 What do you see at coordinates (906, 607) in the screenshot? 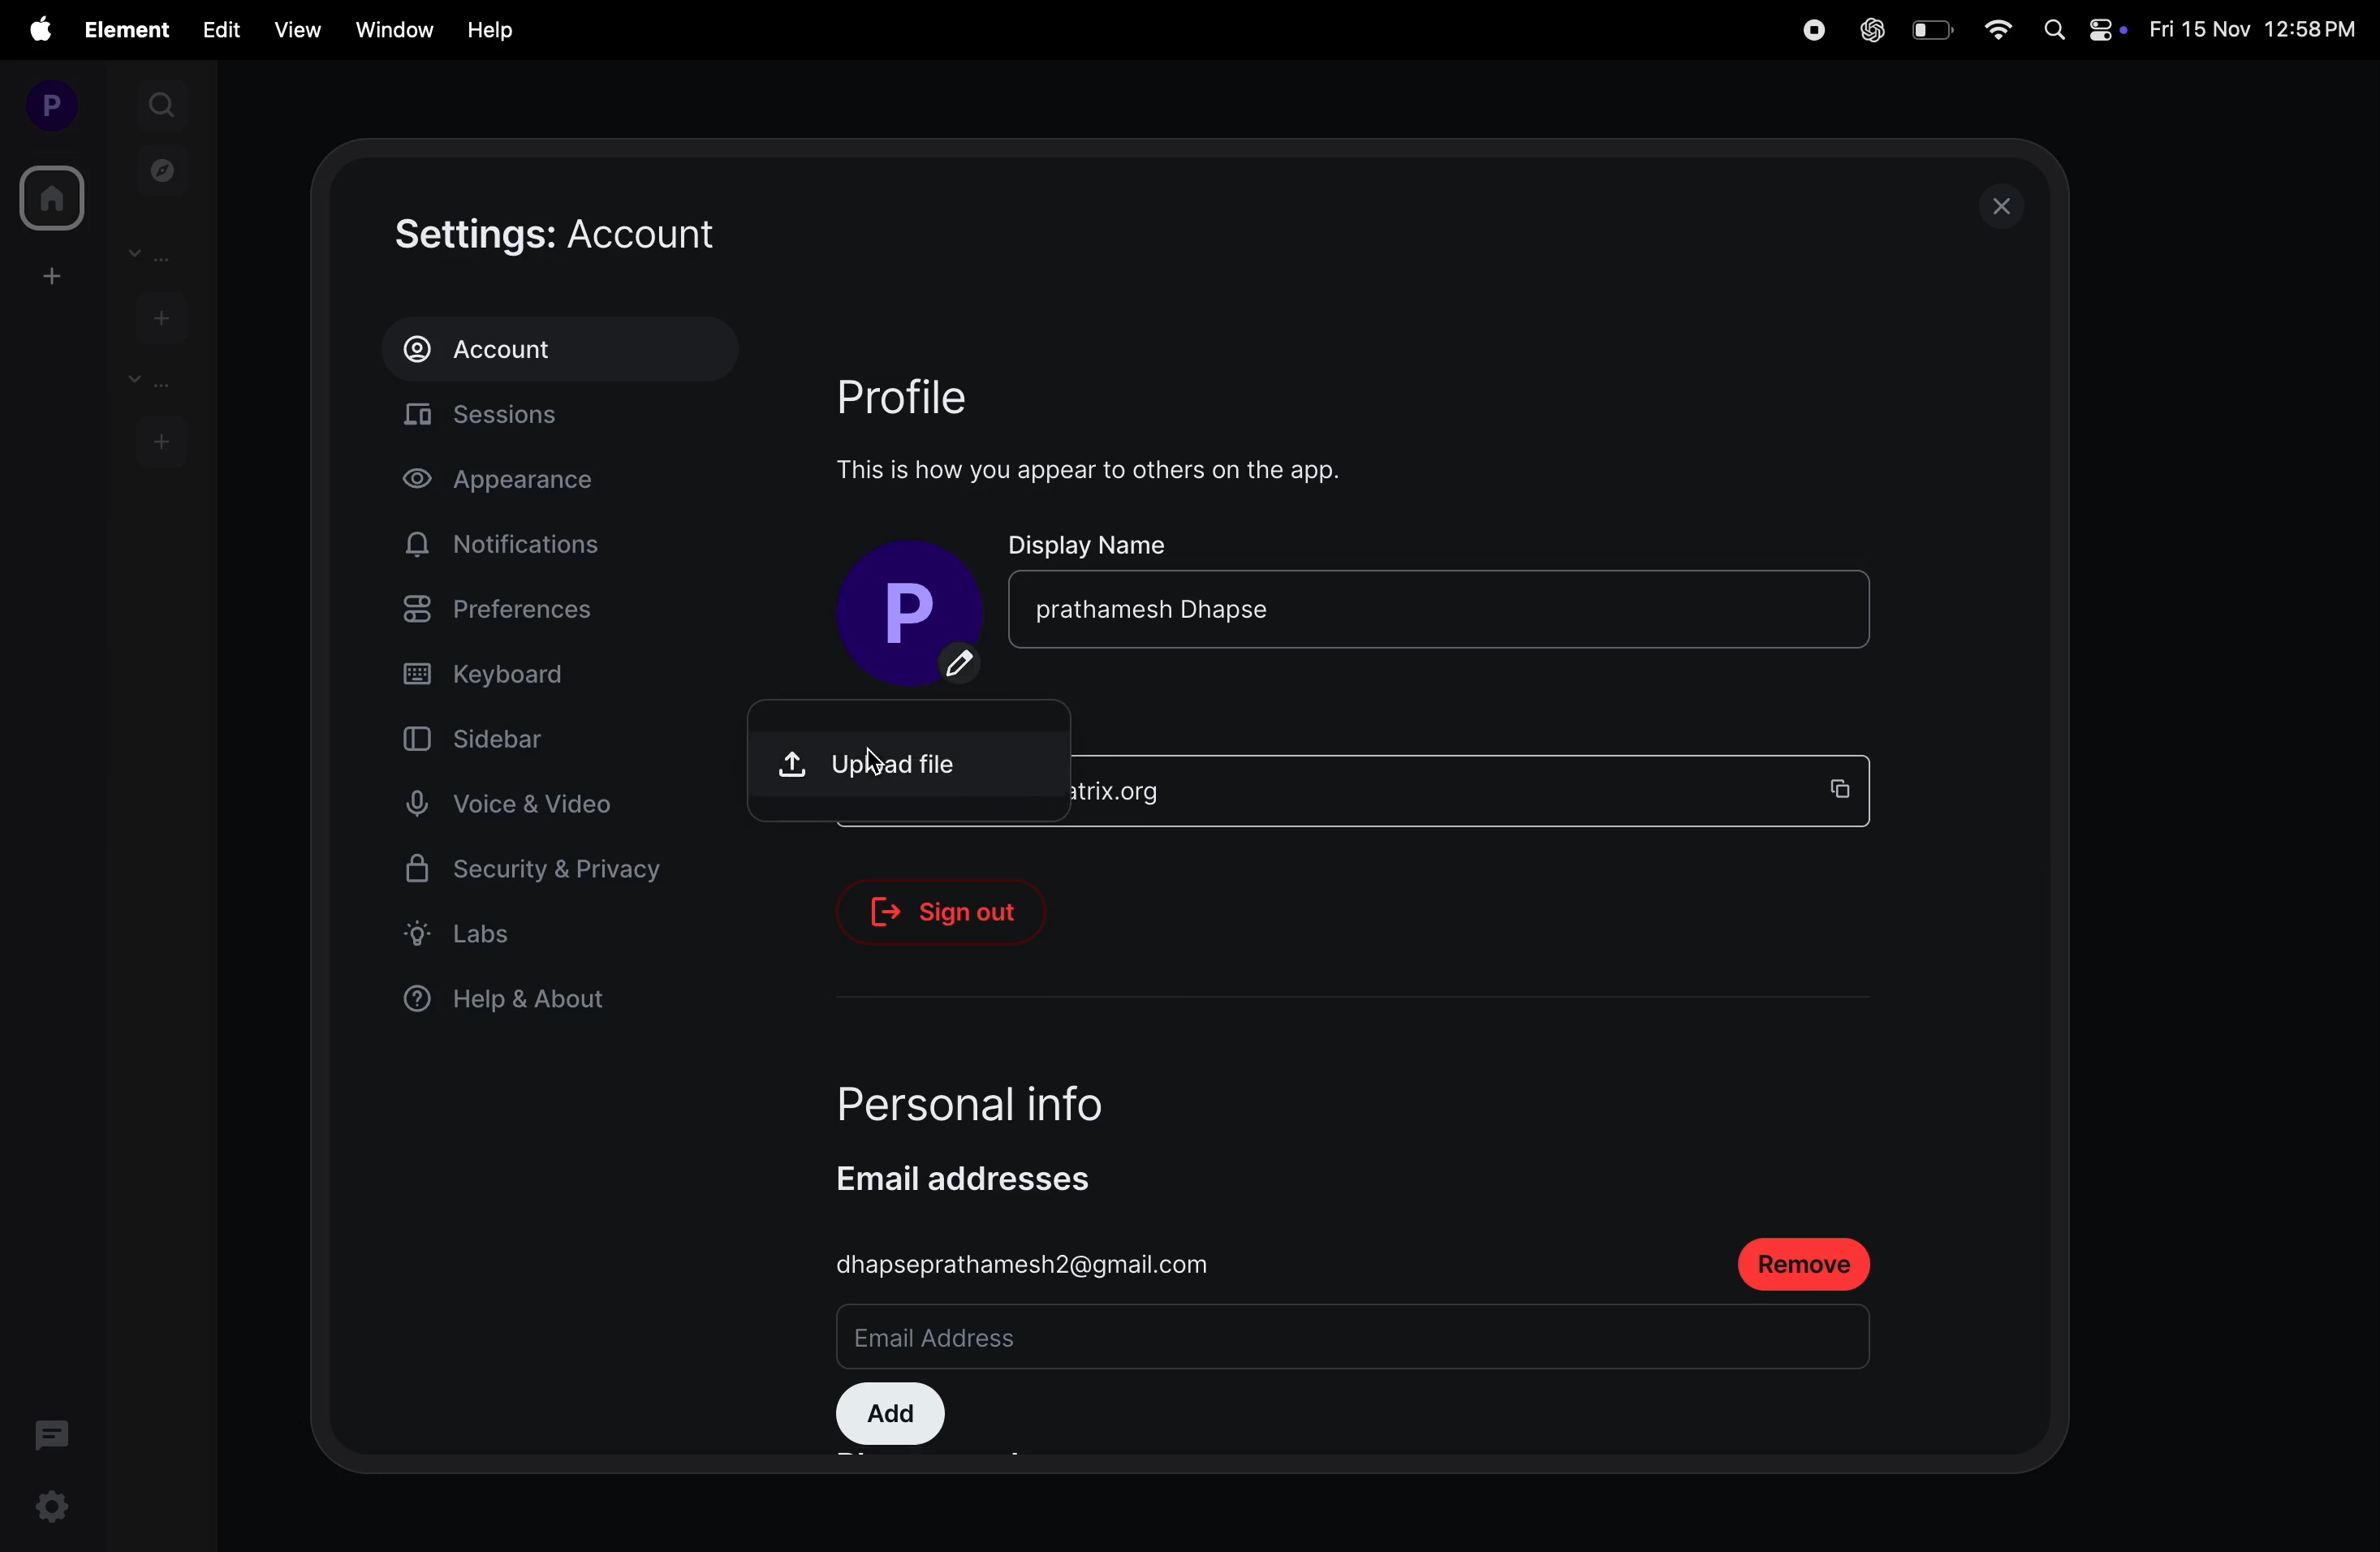
I see `profile name` at bounding box center [906, 607].